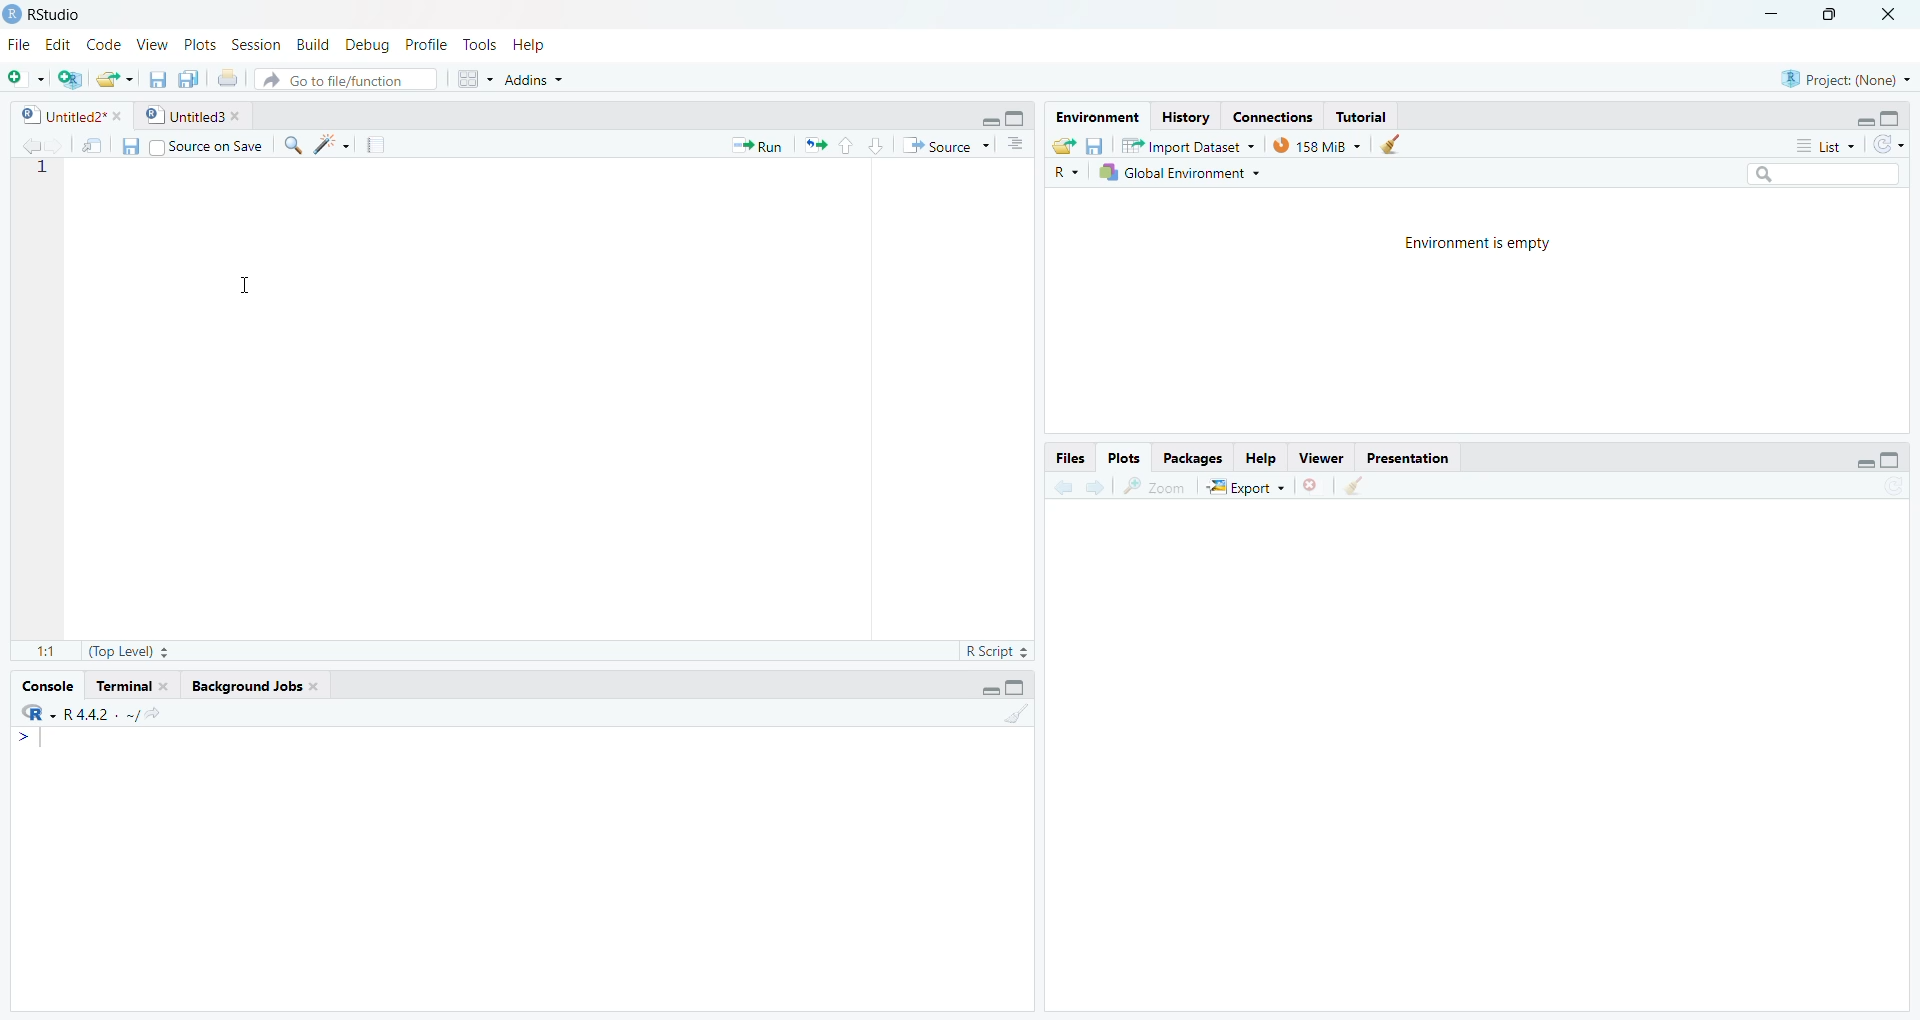 The image size is (1920, 1020). What do you see at coordinates (199, 41) in the screenshot?
I see `Plots` at bounding box center [199, 41].